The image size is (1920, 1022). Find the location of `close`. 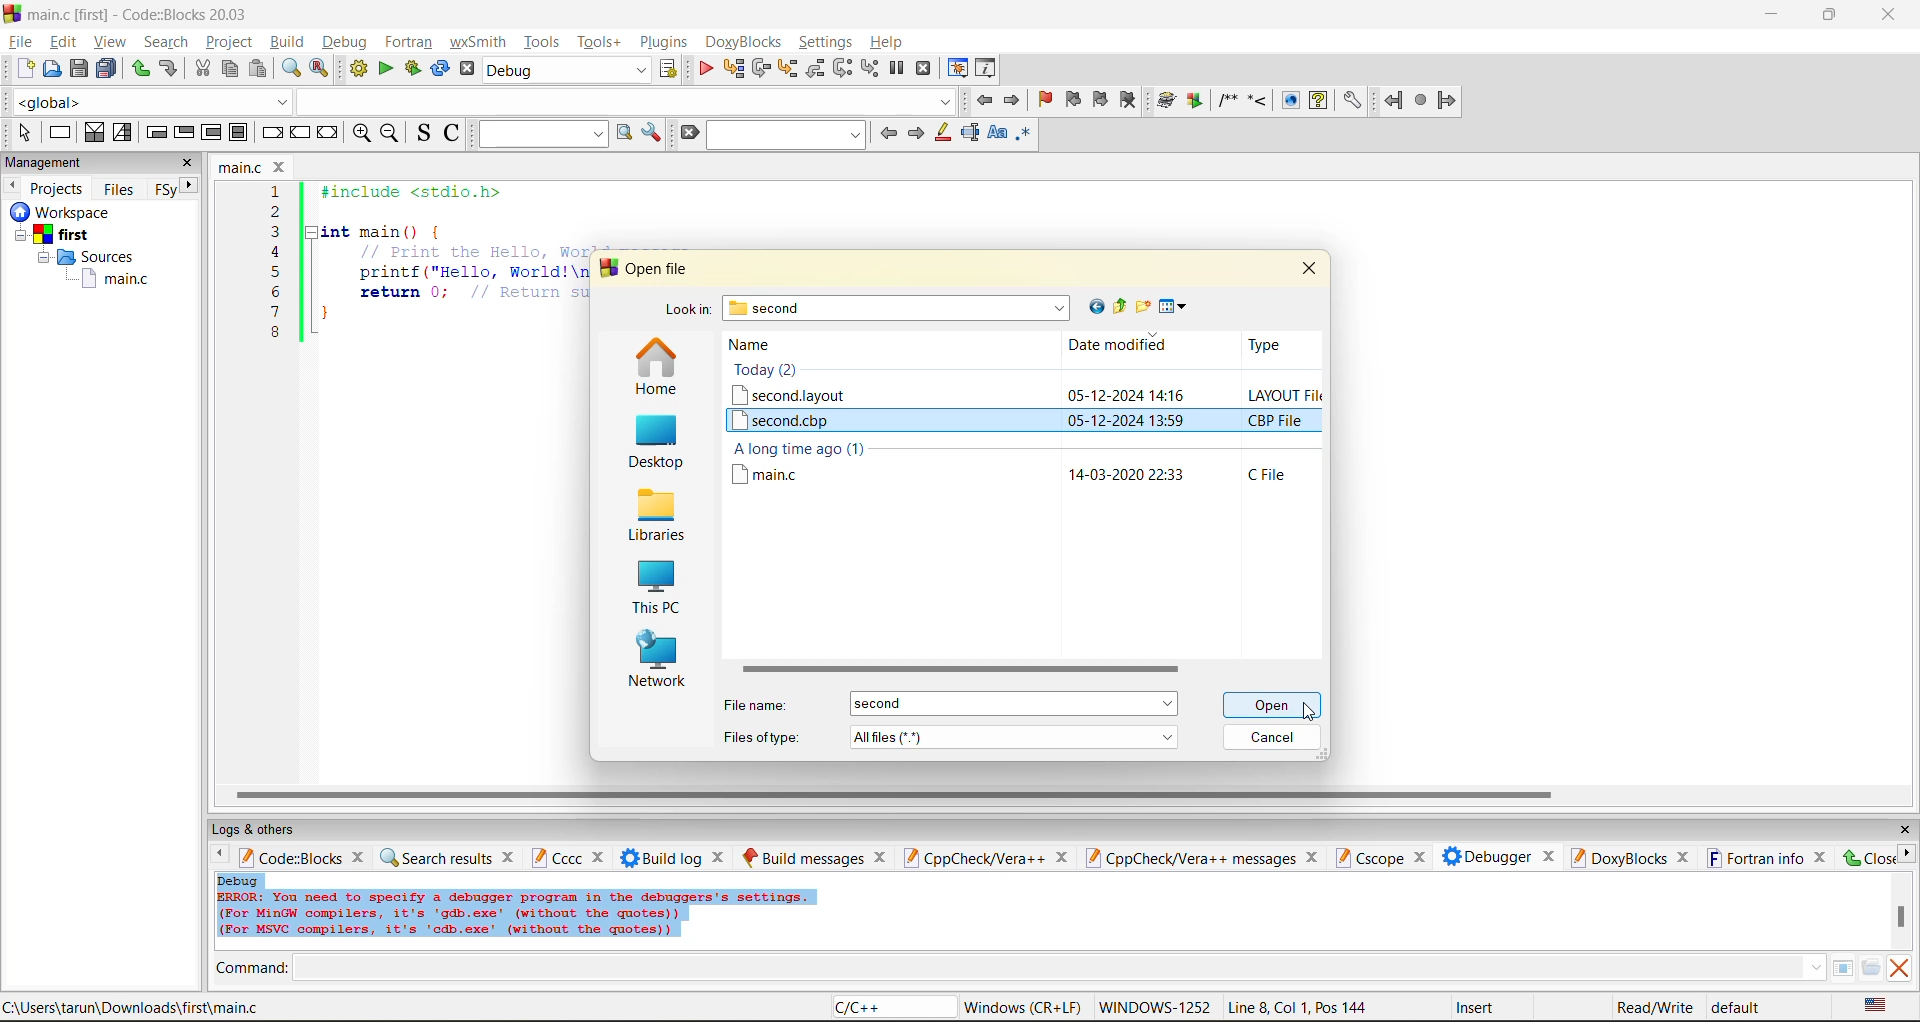

close is located at coordinates (721, 857).